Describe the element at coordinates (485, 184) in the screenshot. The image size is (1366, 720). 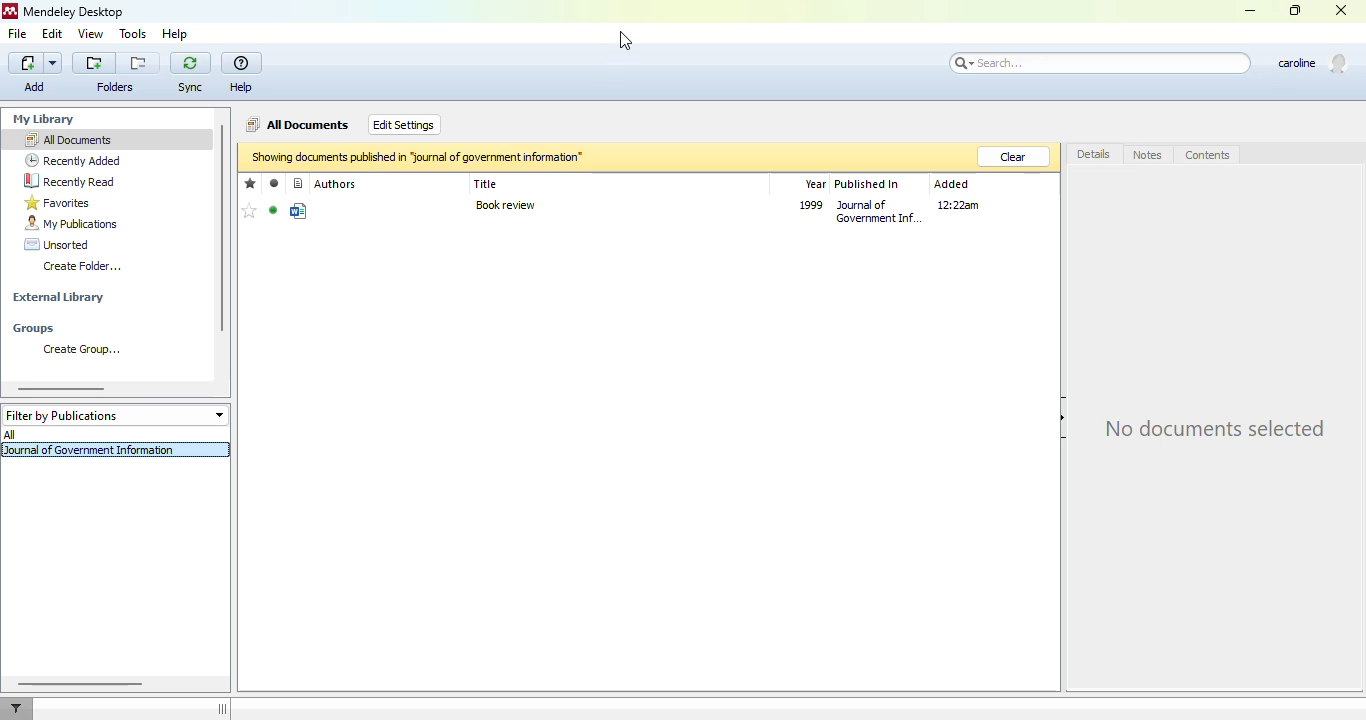
I see `title` at that location.